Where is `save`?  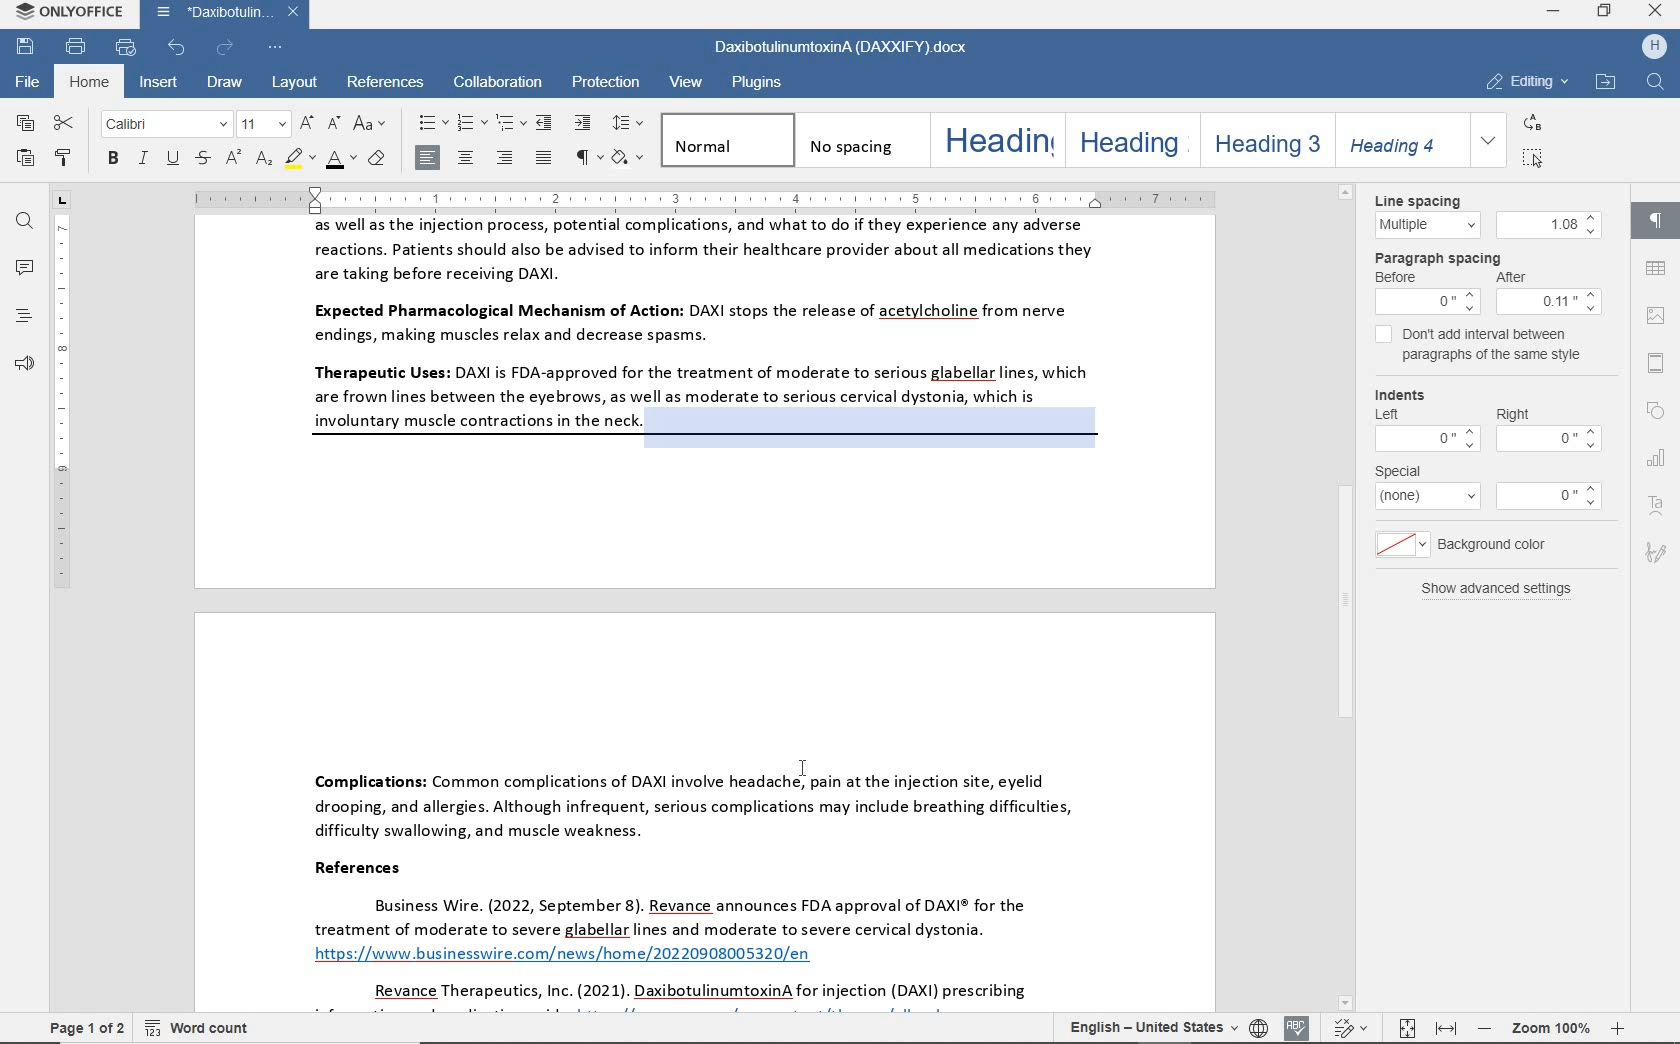 save is located at coordinates (26, 45).